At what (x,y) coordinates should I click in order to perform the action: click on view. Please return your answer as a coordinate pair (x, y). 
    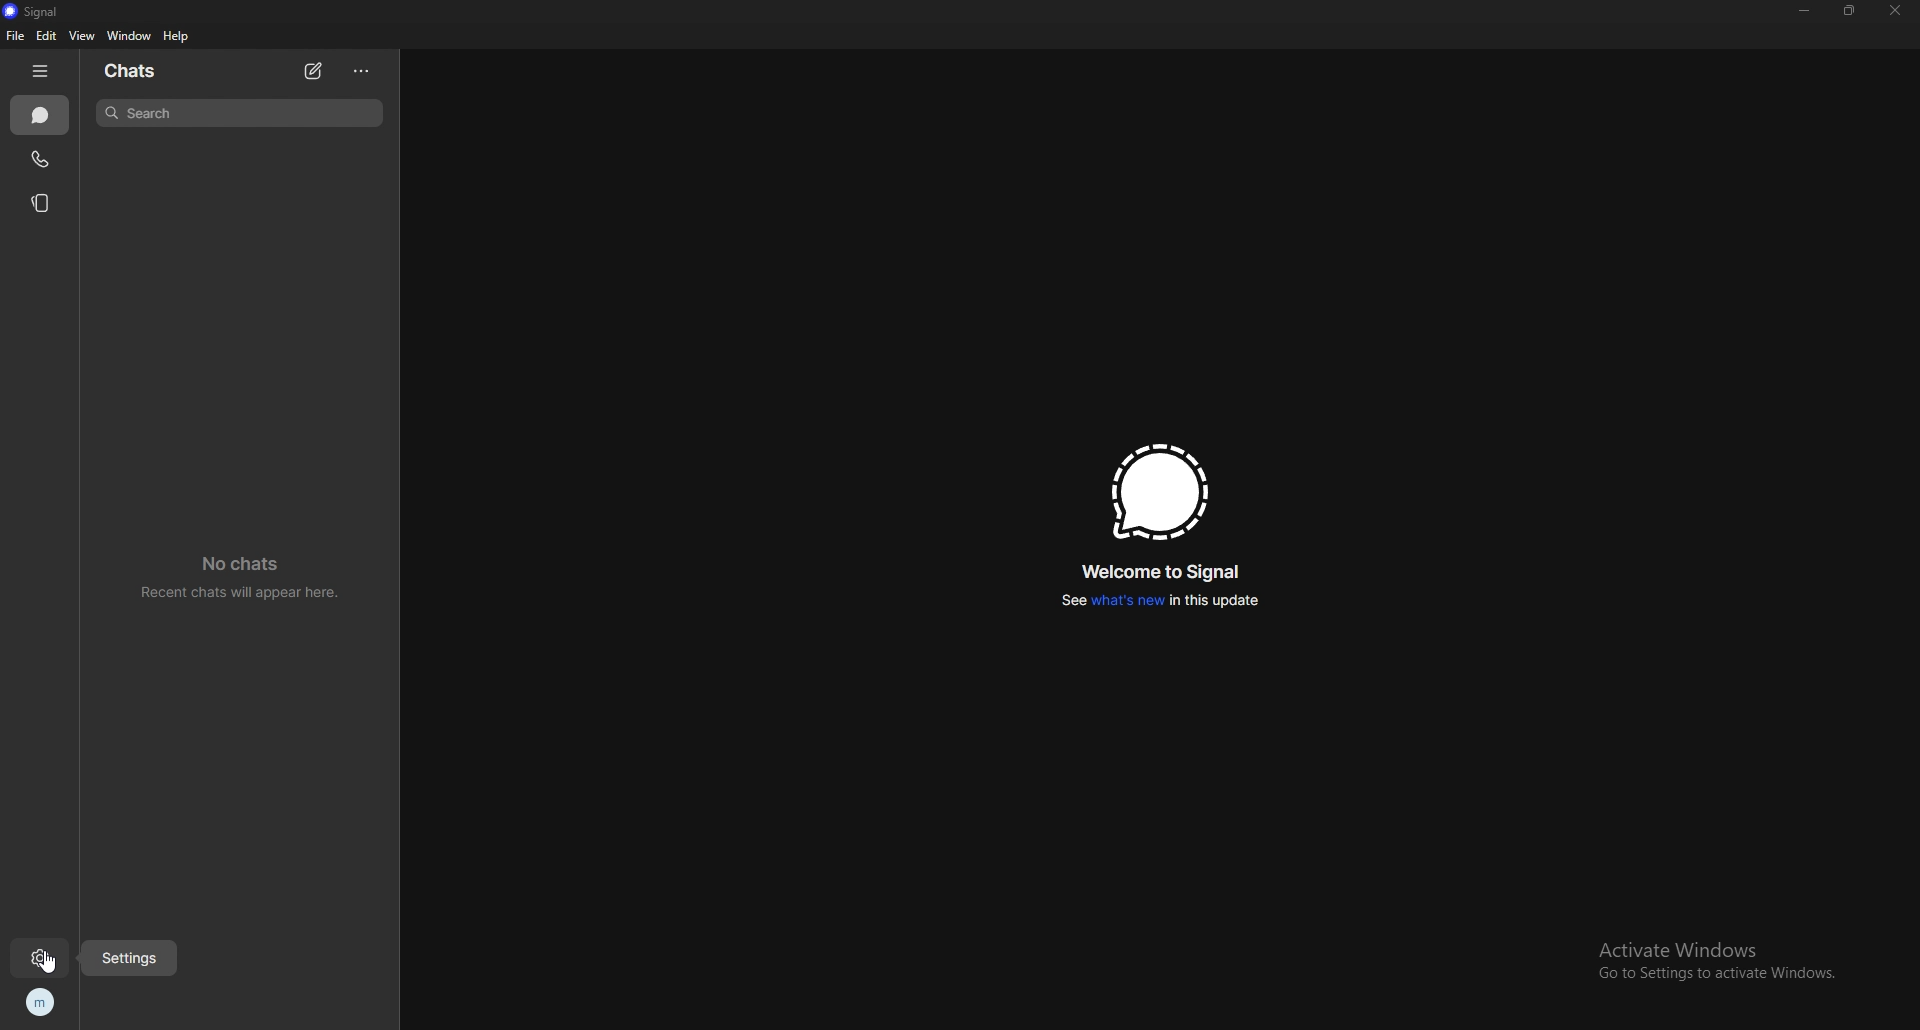
    Looking at the image, I should click on (80, 36).